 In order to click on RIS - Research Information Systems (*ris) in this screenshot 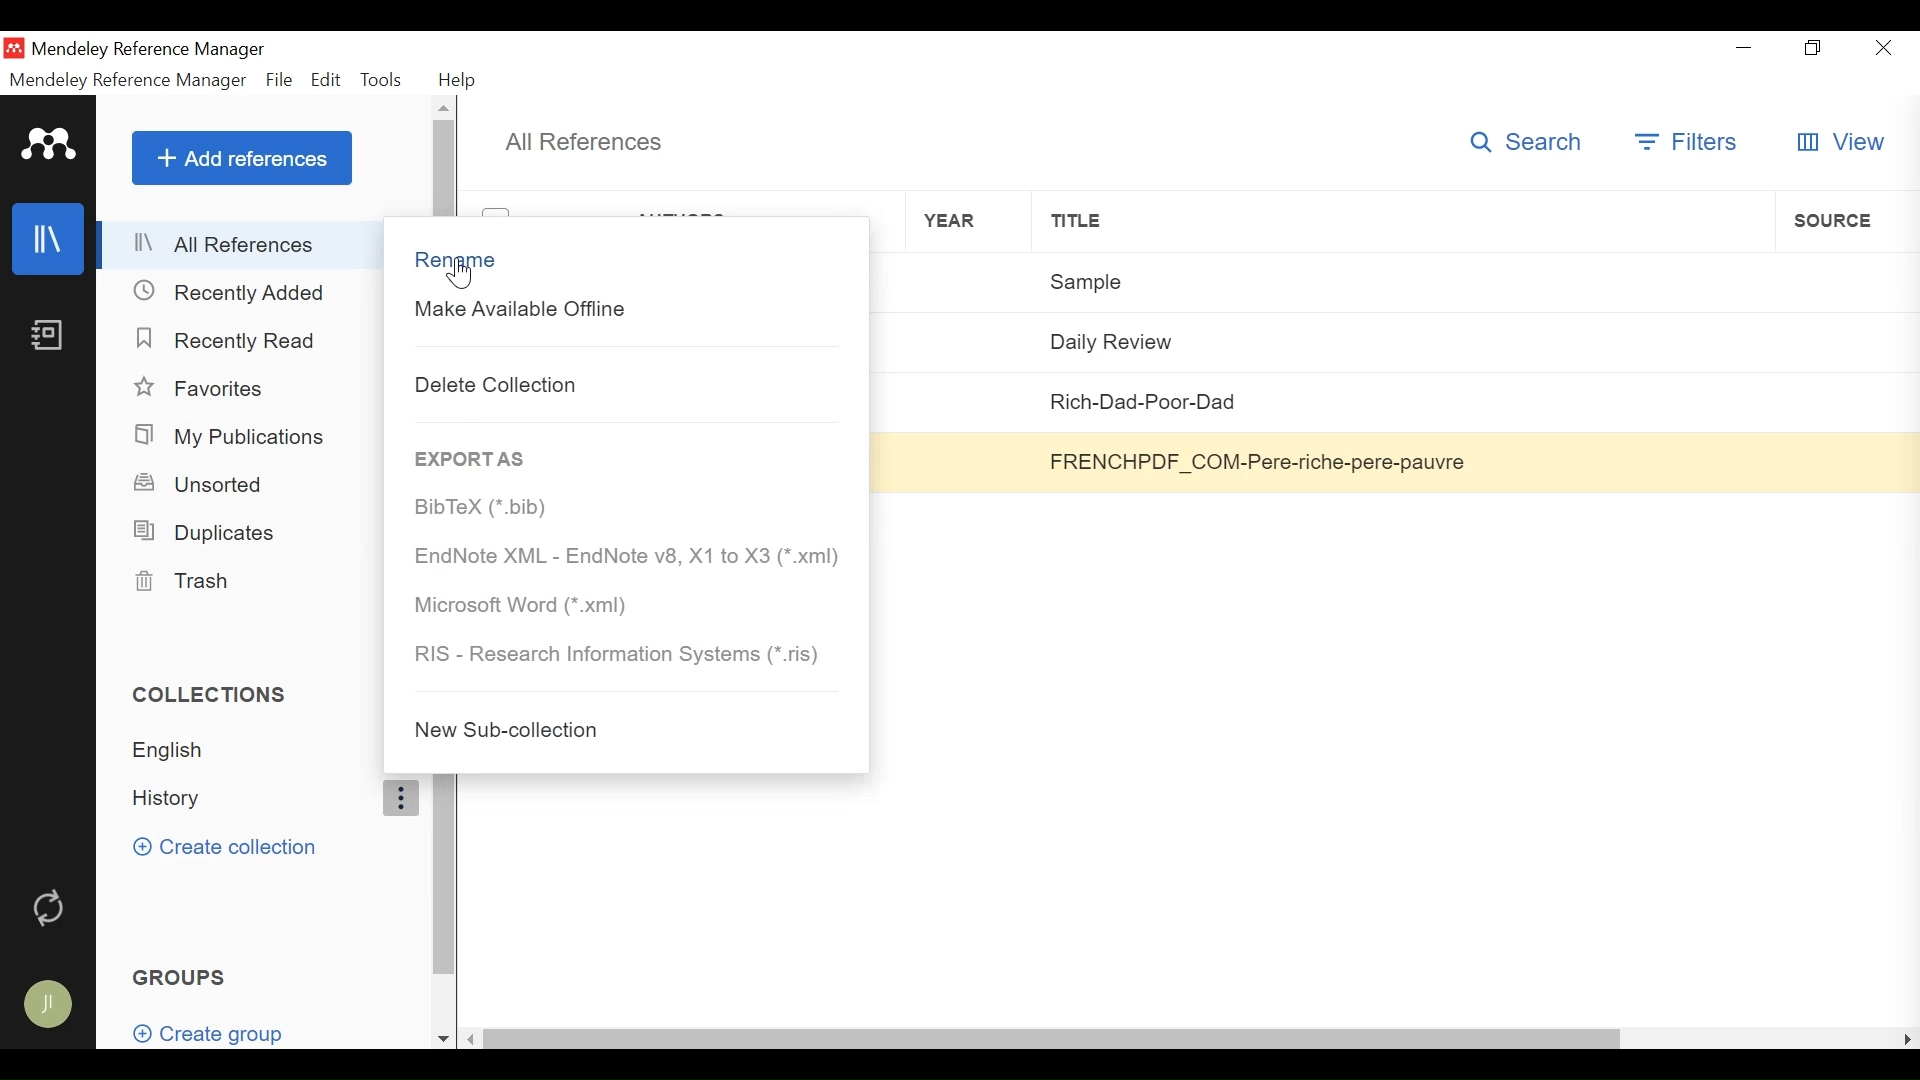, I will do `click(623, 654)`.